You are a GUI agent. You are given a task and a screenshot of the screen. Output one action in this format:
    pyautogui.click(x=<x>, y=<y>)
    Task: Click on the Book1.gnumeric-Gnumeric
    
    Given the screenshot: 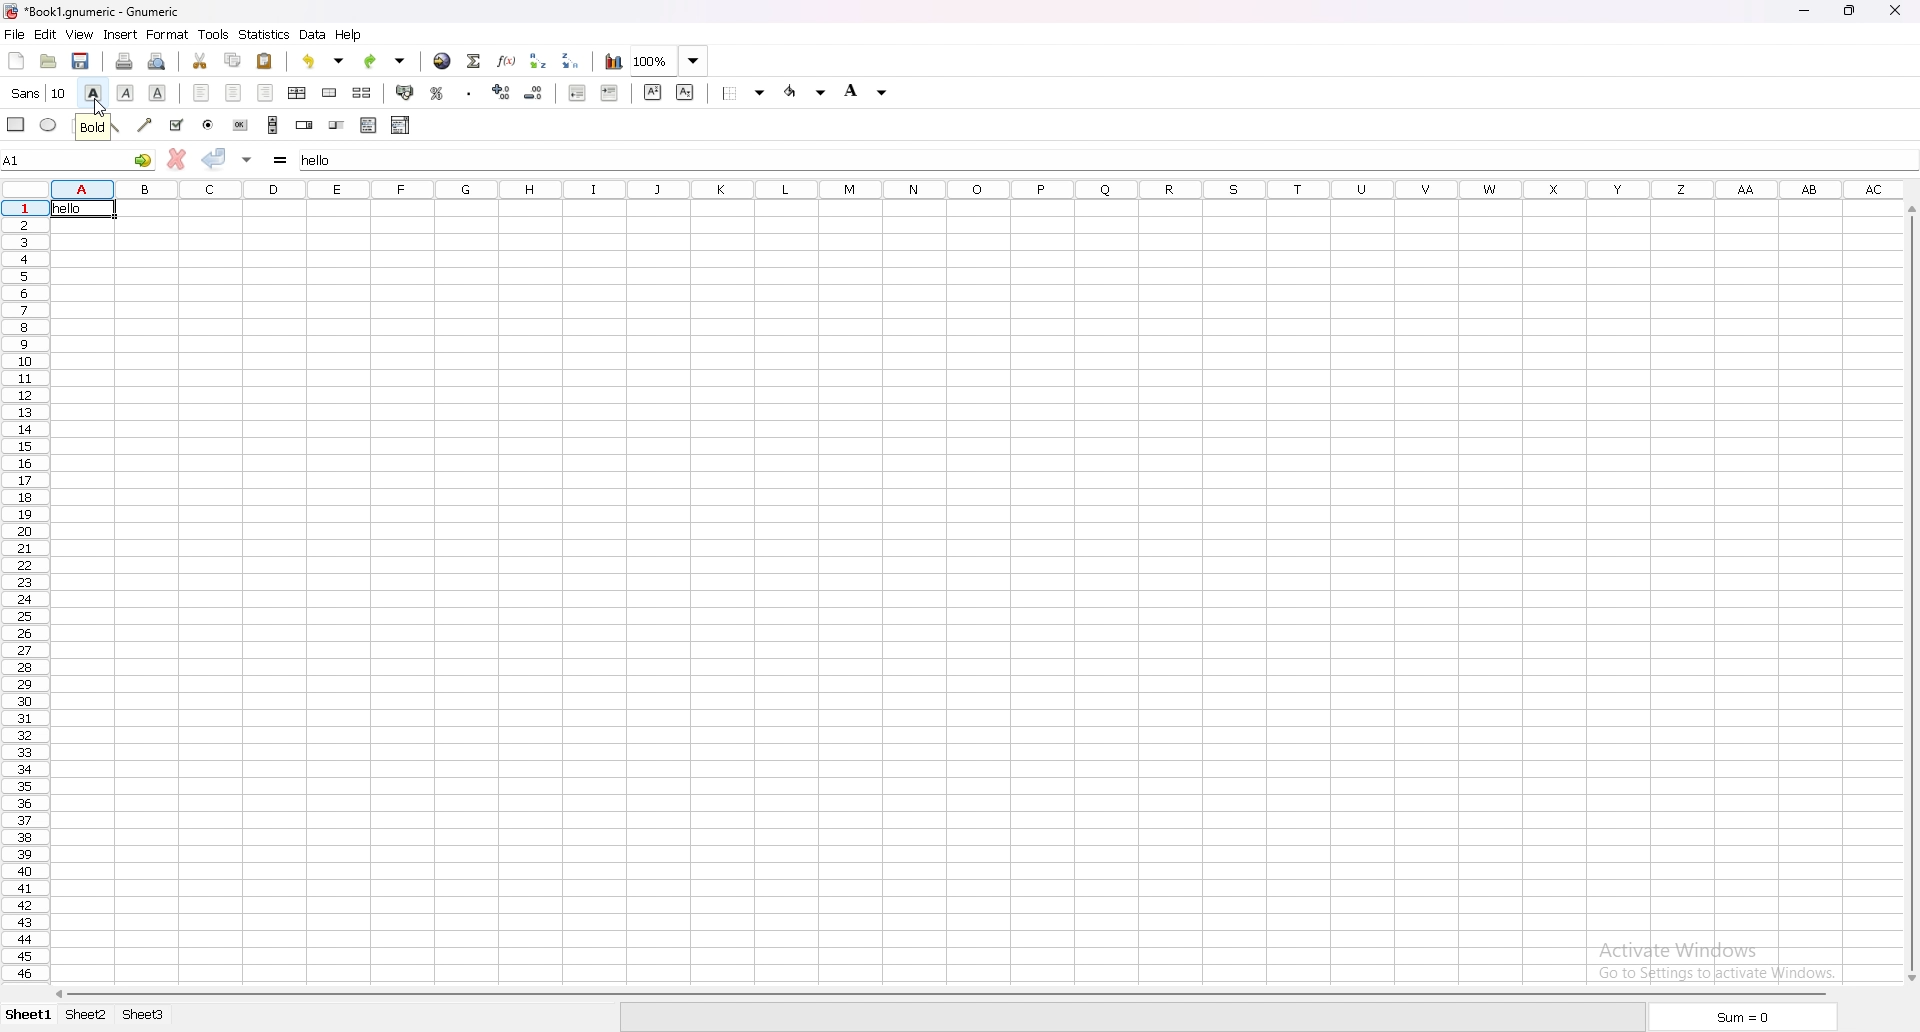 What is the action you would take?
    pyautogui.click(x=96, y=12)
    